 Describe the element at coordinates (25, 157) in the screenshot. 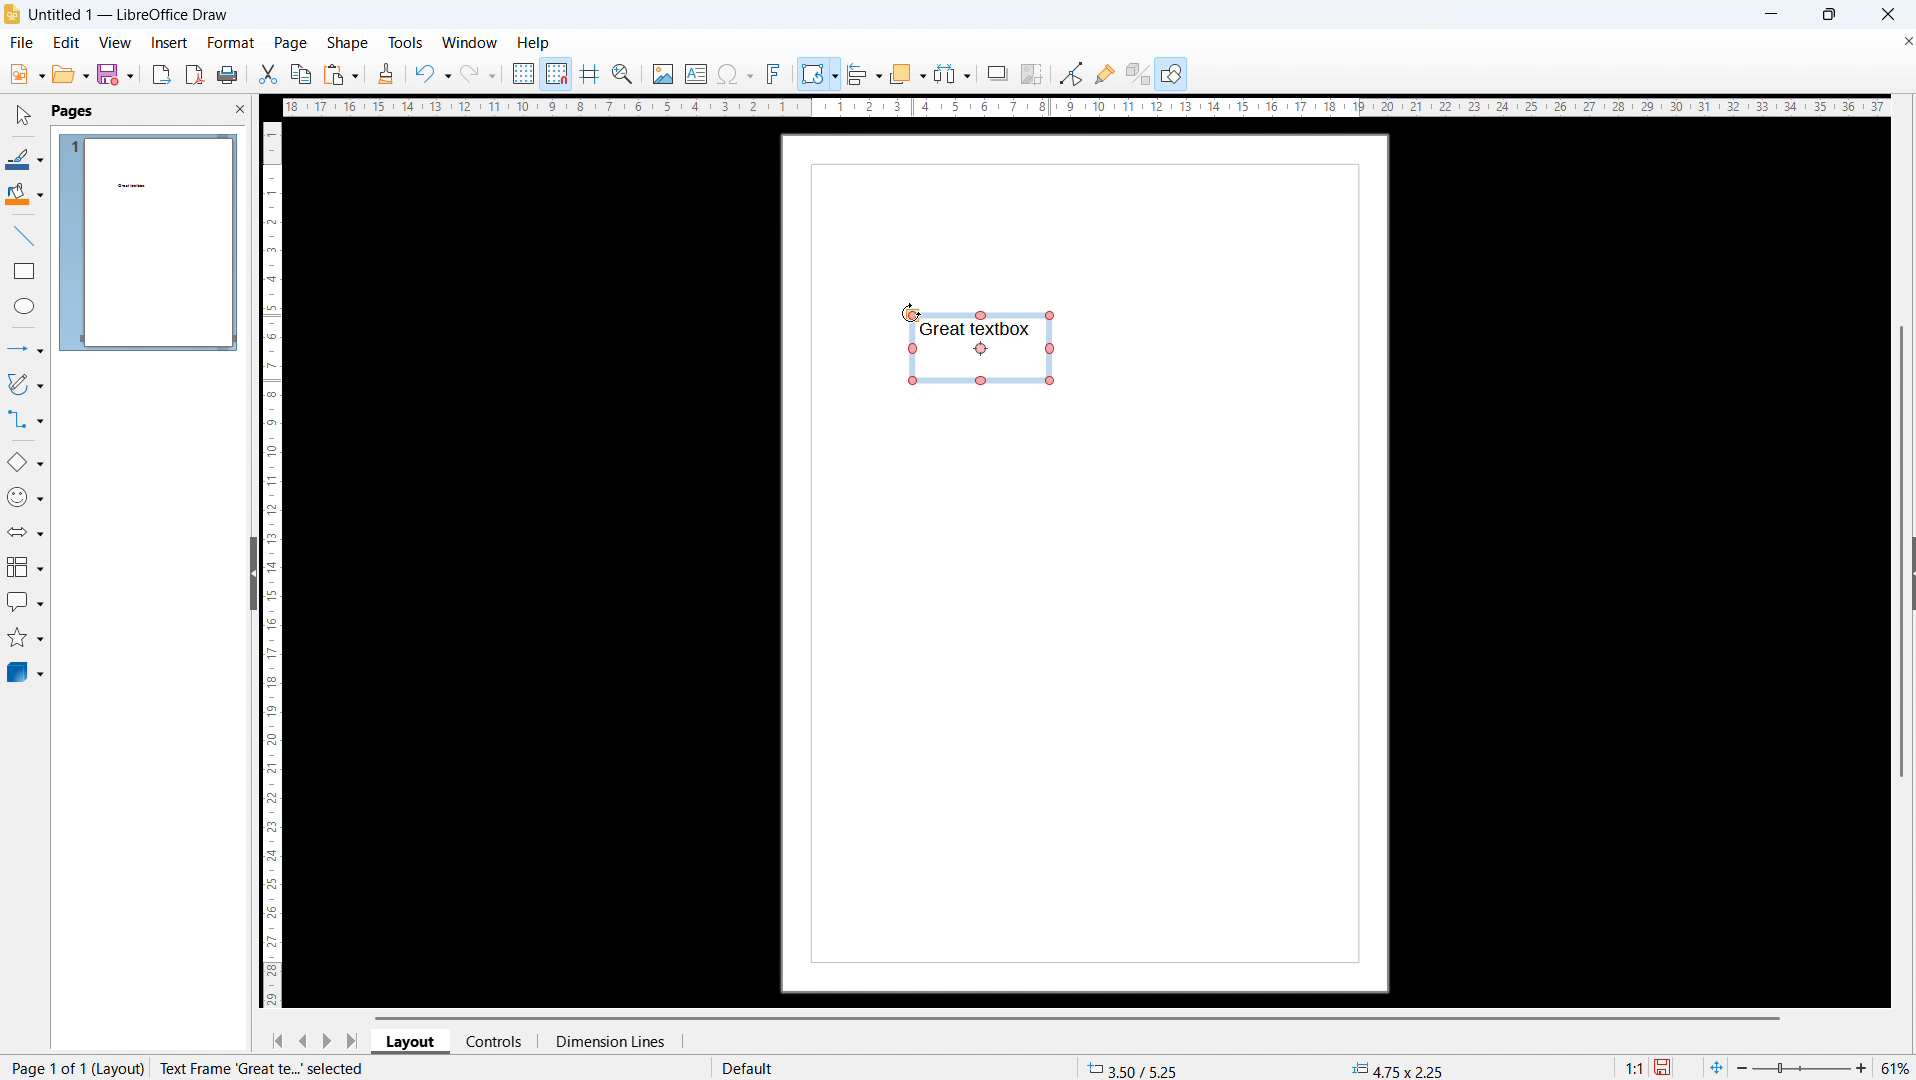

I see `line color` at that location.